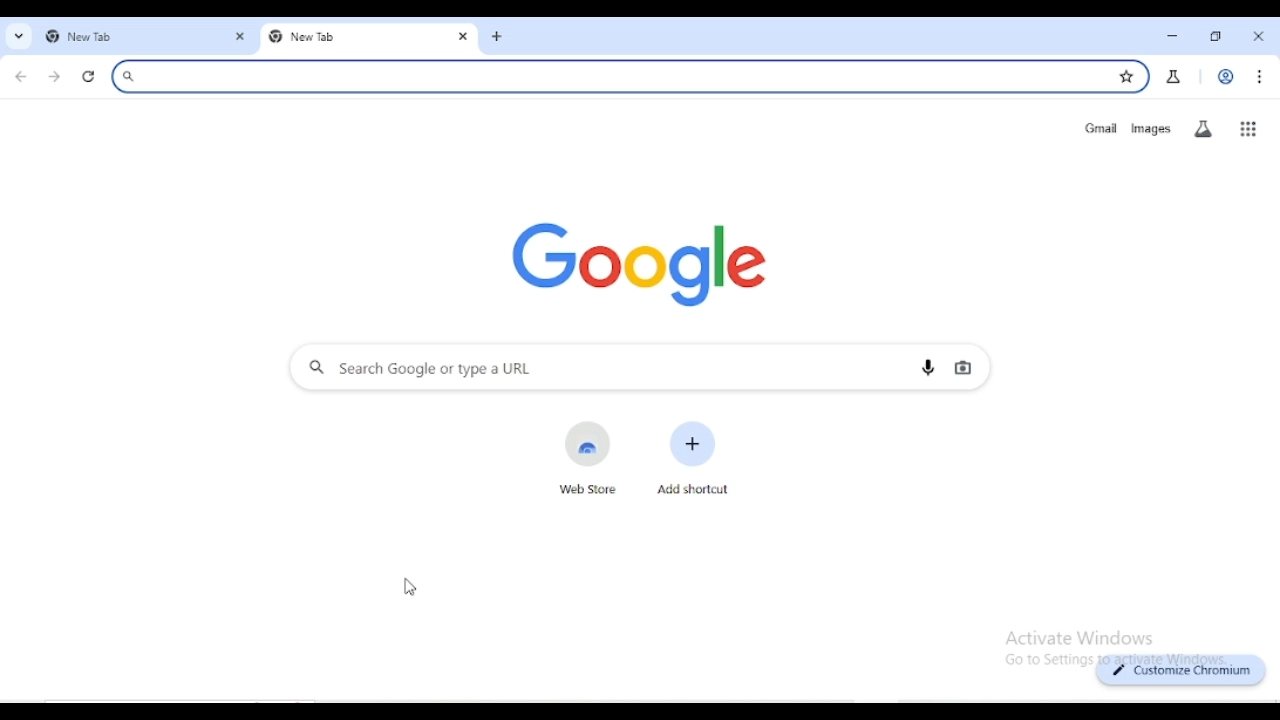  Describe the element at coordinates (498, 37) in the screenshot. I see `new tab` at that location.